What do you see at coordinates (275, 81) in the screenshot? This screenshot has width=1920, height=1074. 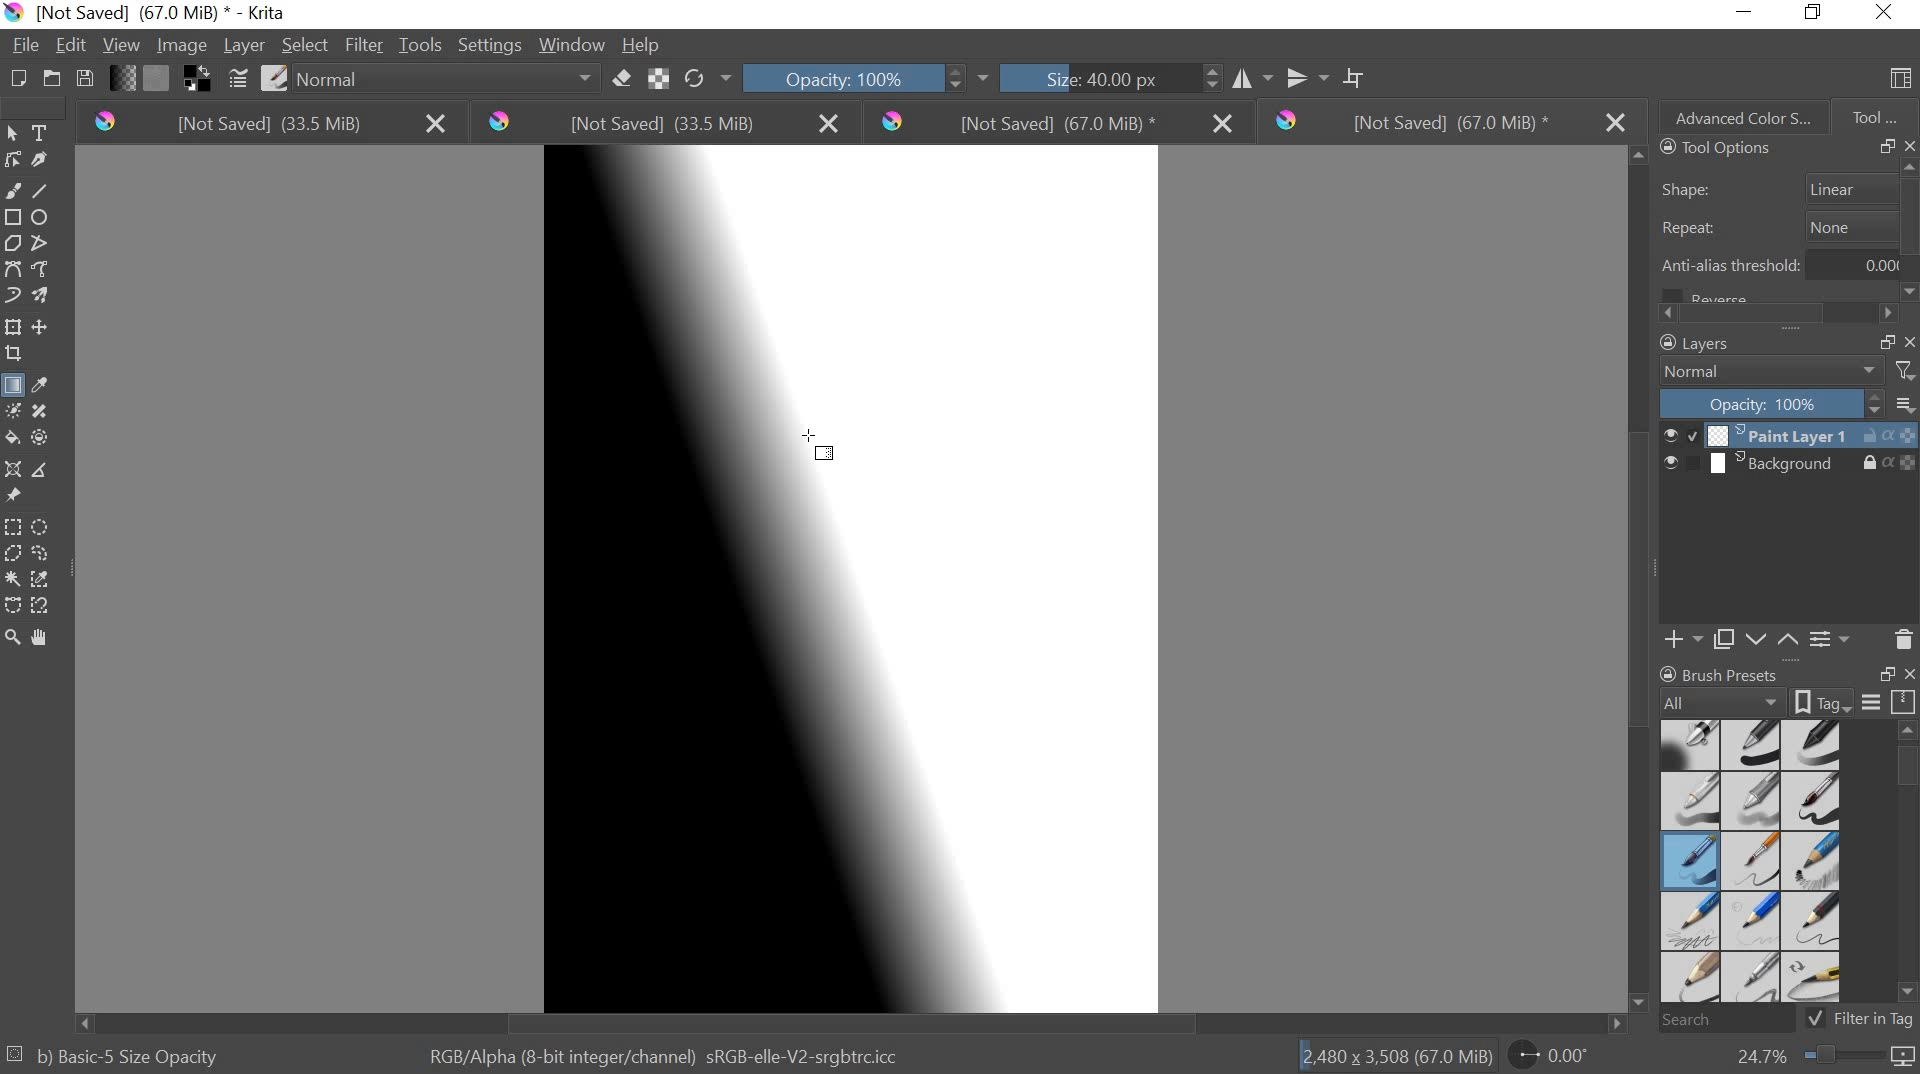 I see `CHOOSE BRUSH PRESET` at bounding box center [275, 81].